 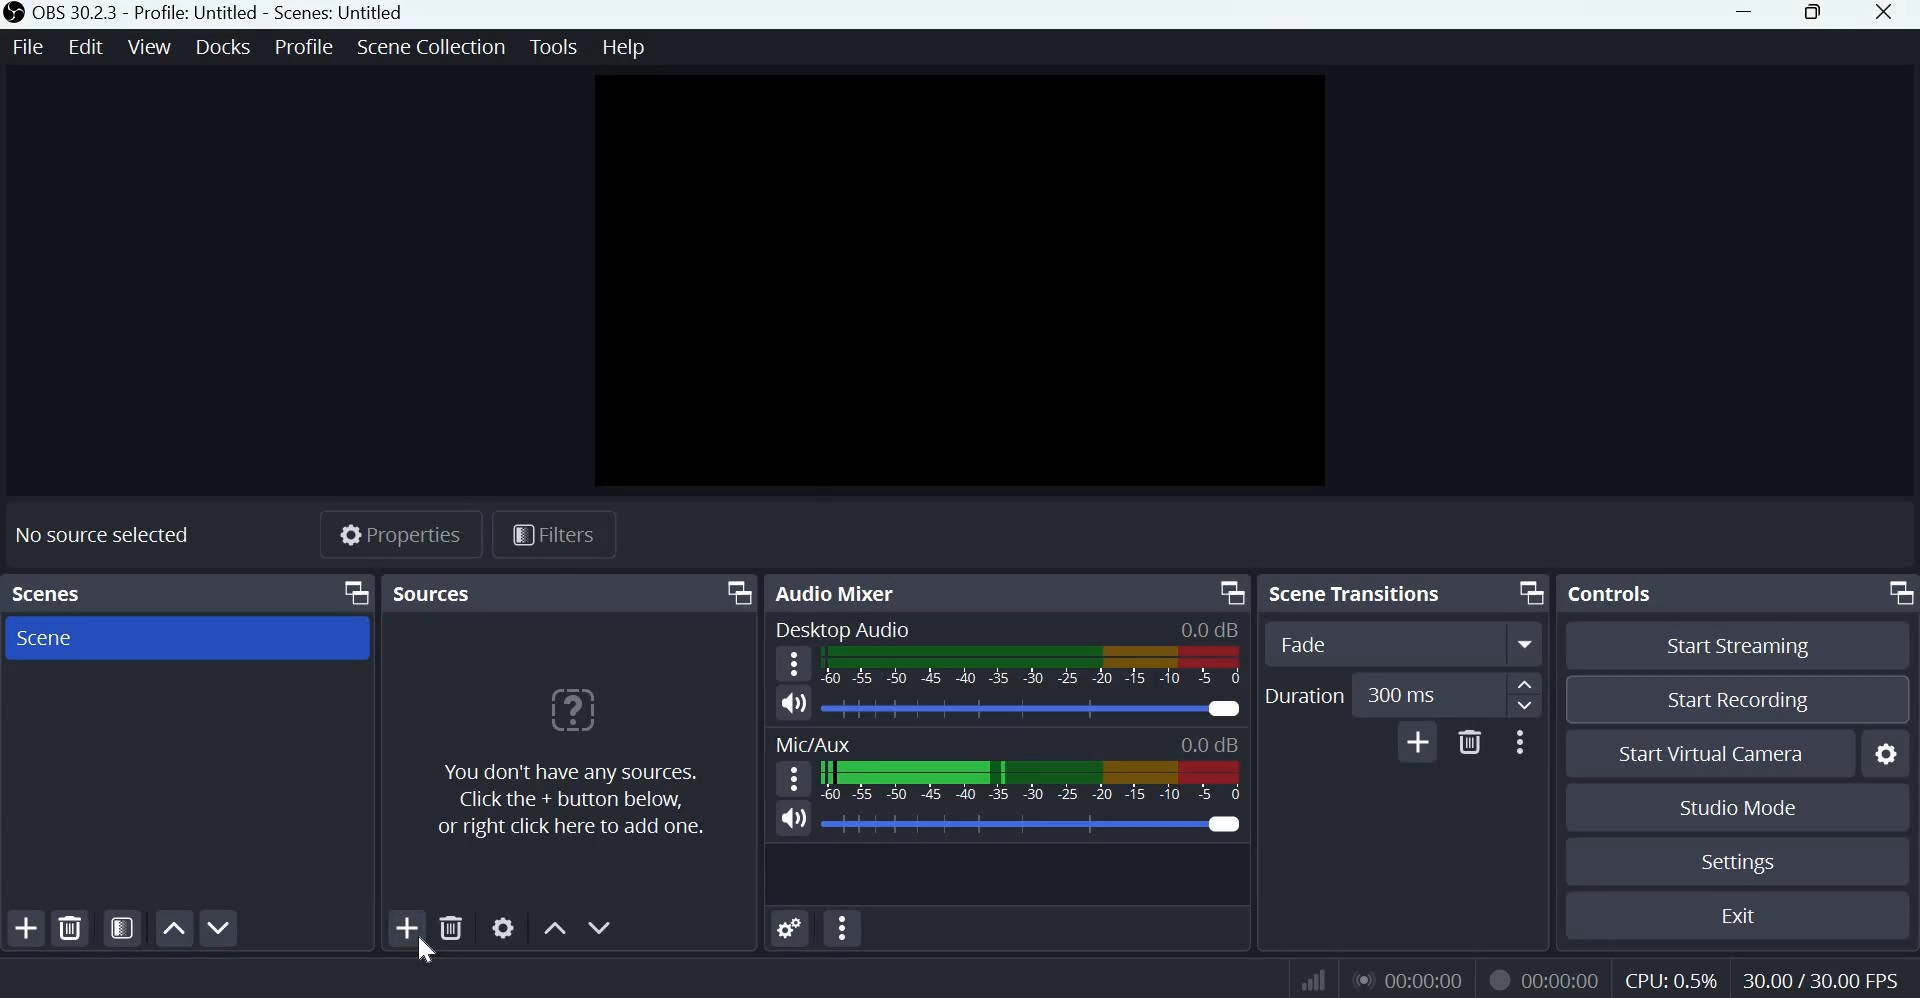 I want to click on Mic/Aux, so click(x=812, y=744).